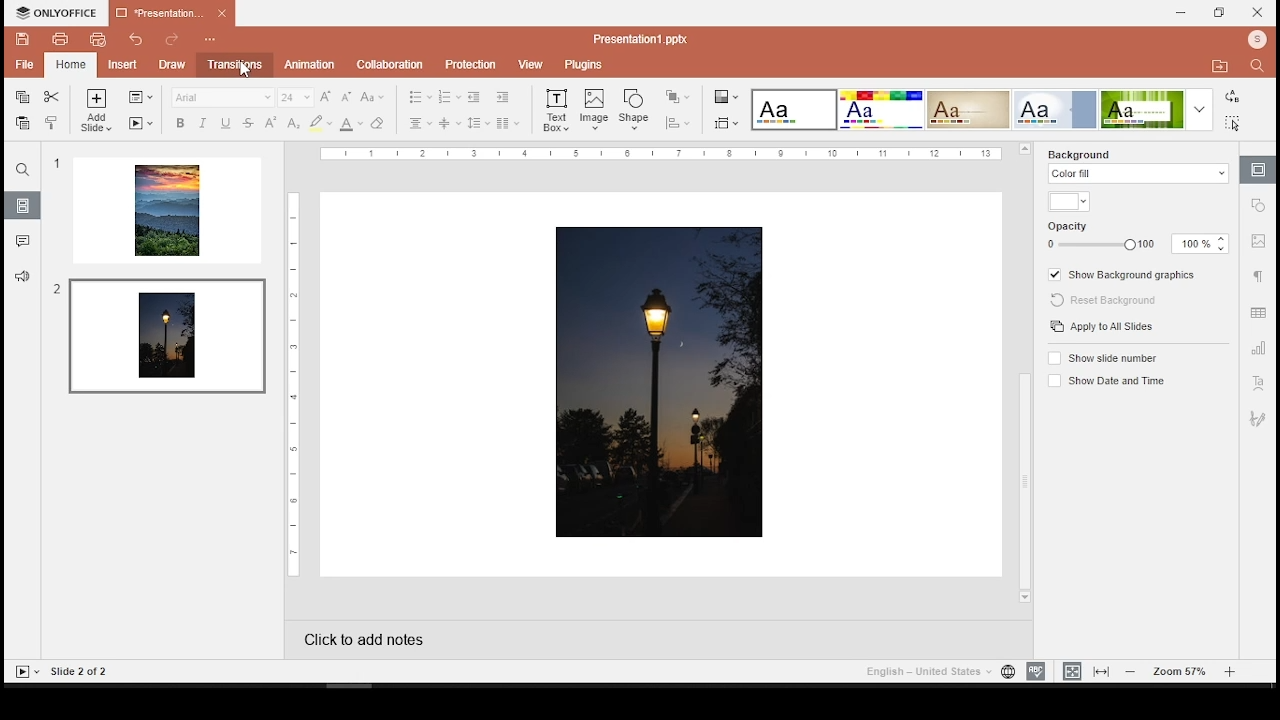 This screenshot has width=1280, height=720. I want to click on decrease font size, so click(345, 97).